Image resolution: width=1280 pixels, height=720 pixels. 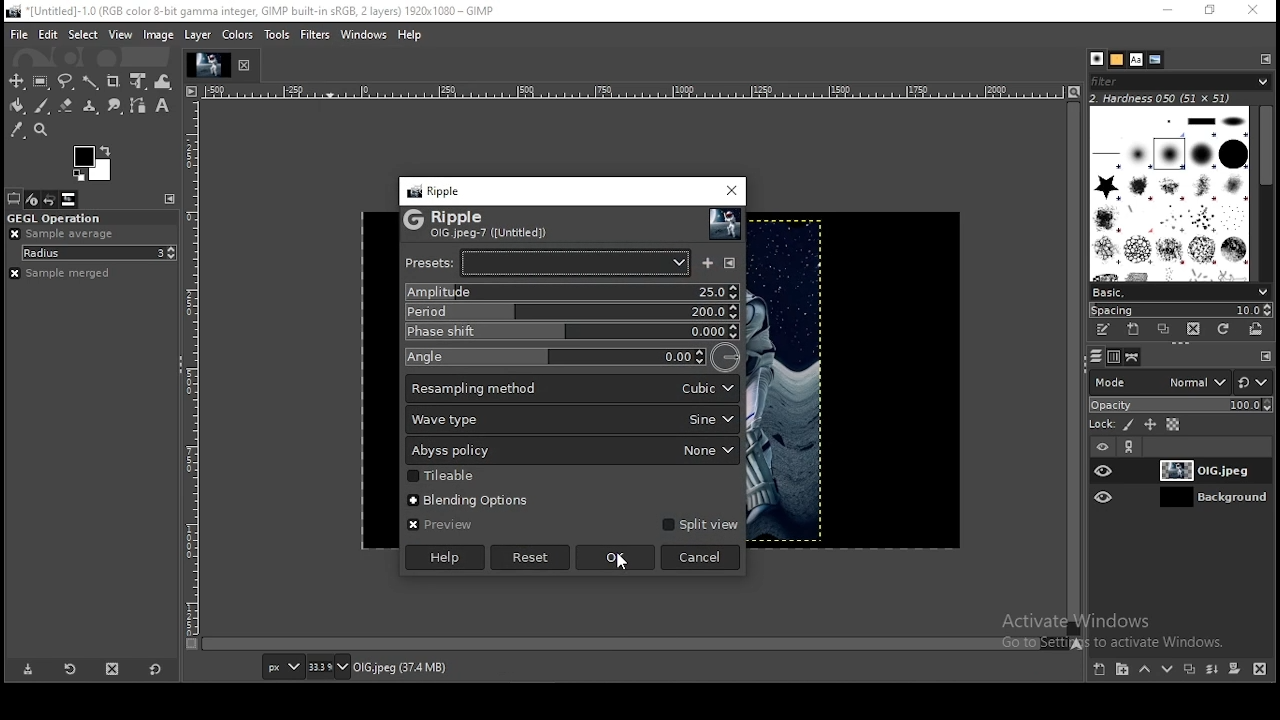 What do you see at coordinates (1263, 58) in the screenshot?
I see `configure this tab` at bounding box center [1263, 58].